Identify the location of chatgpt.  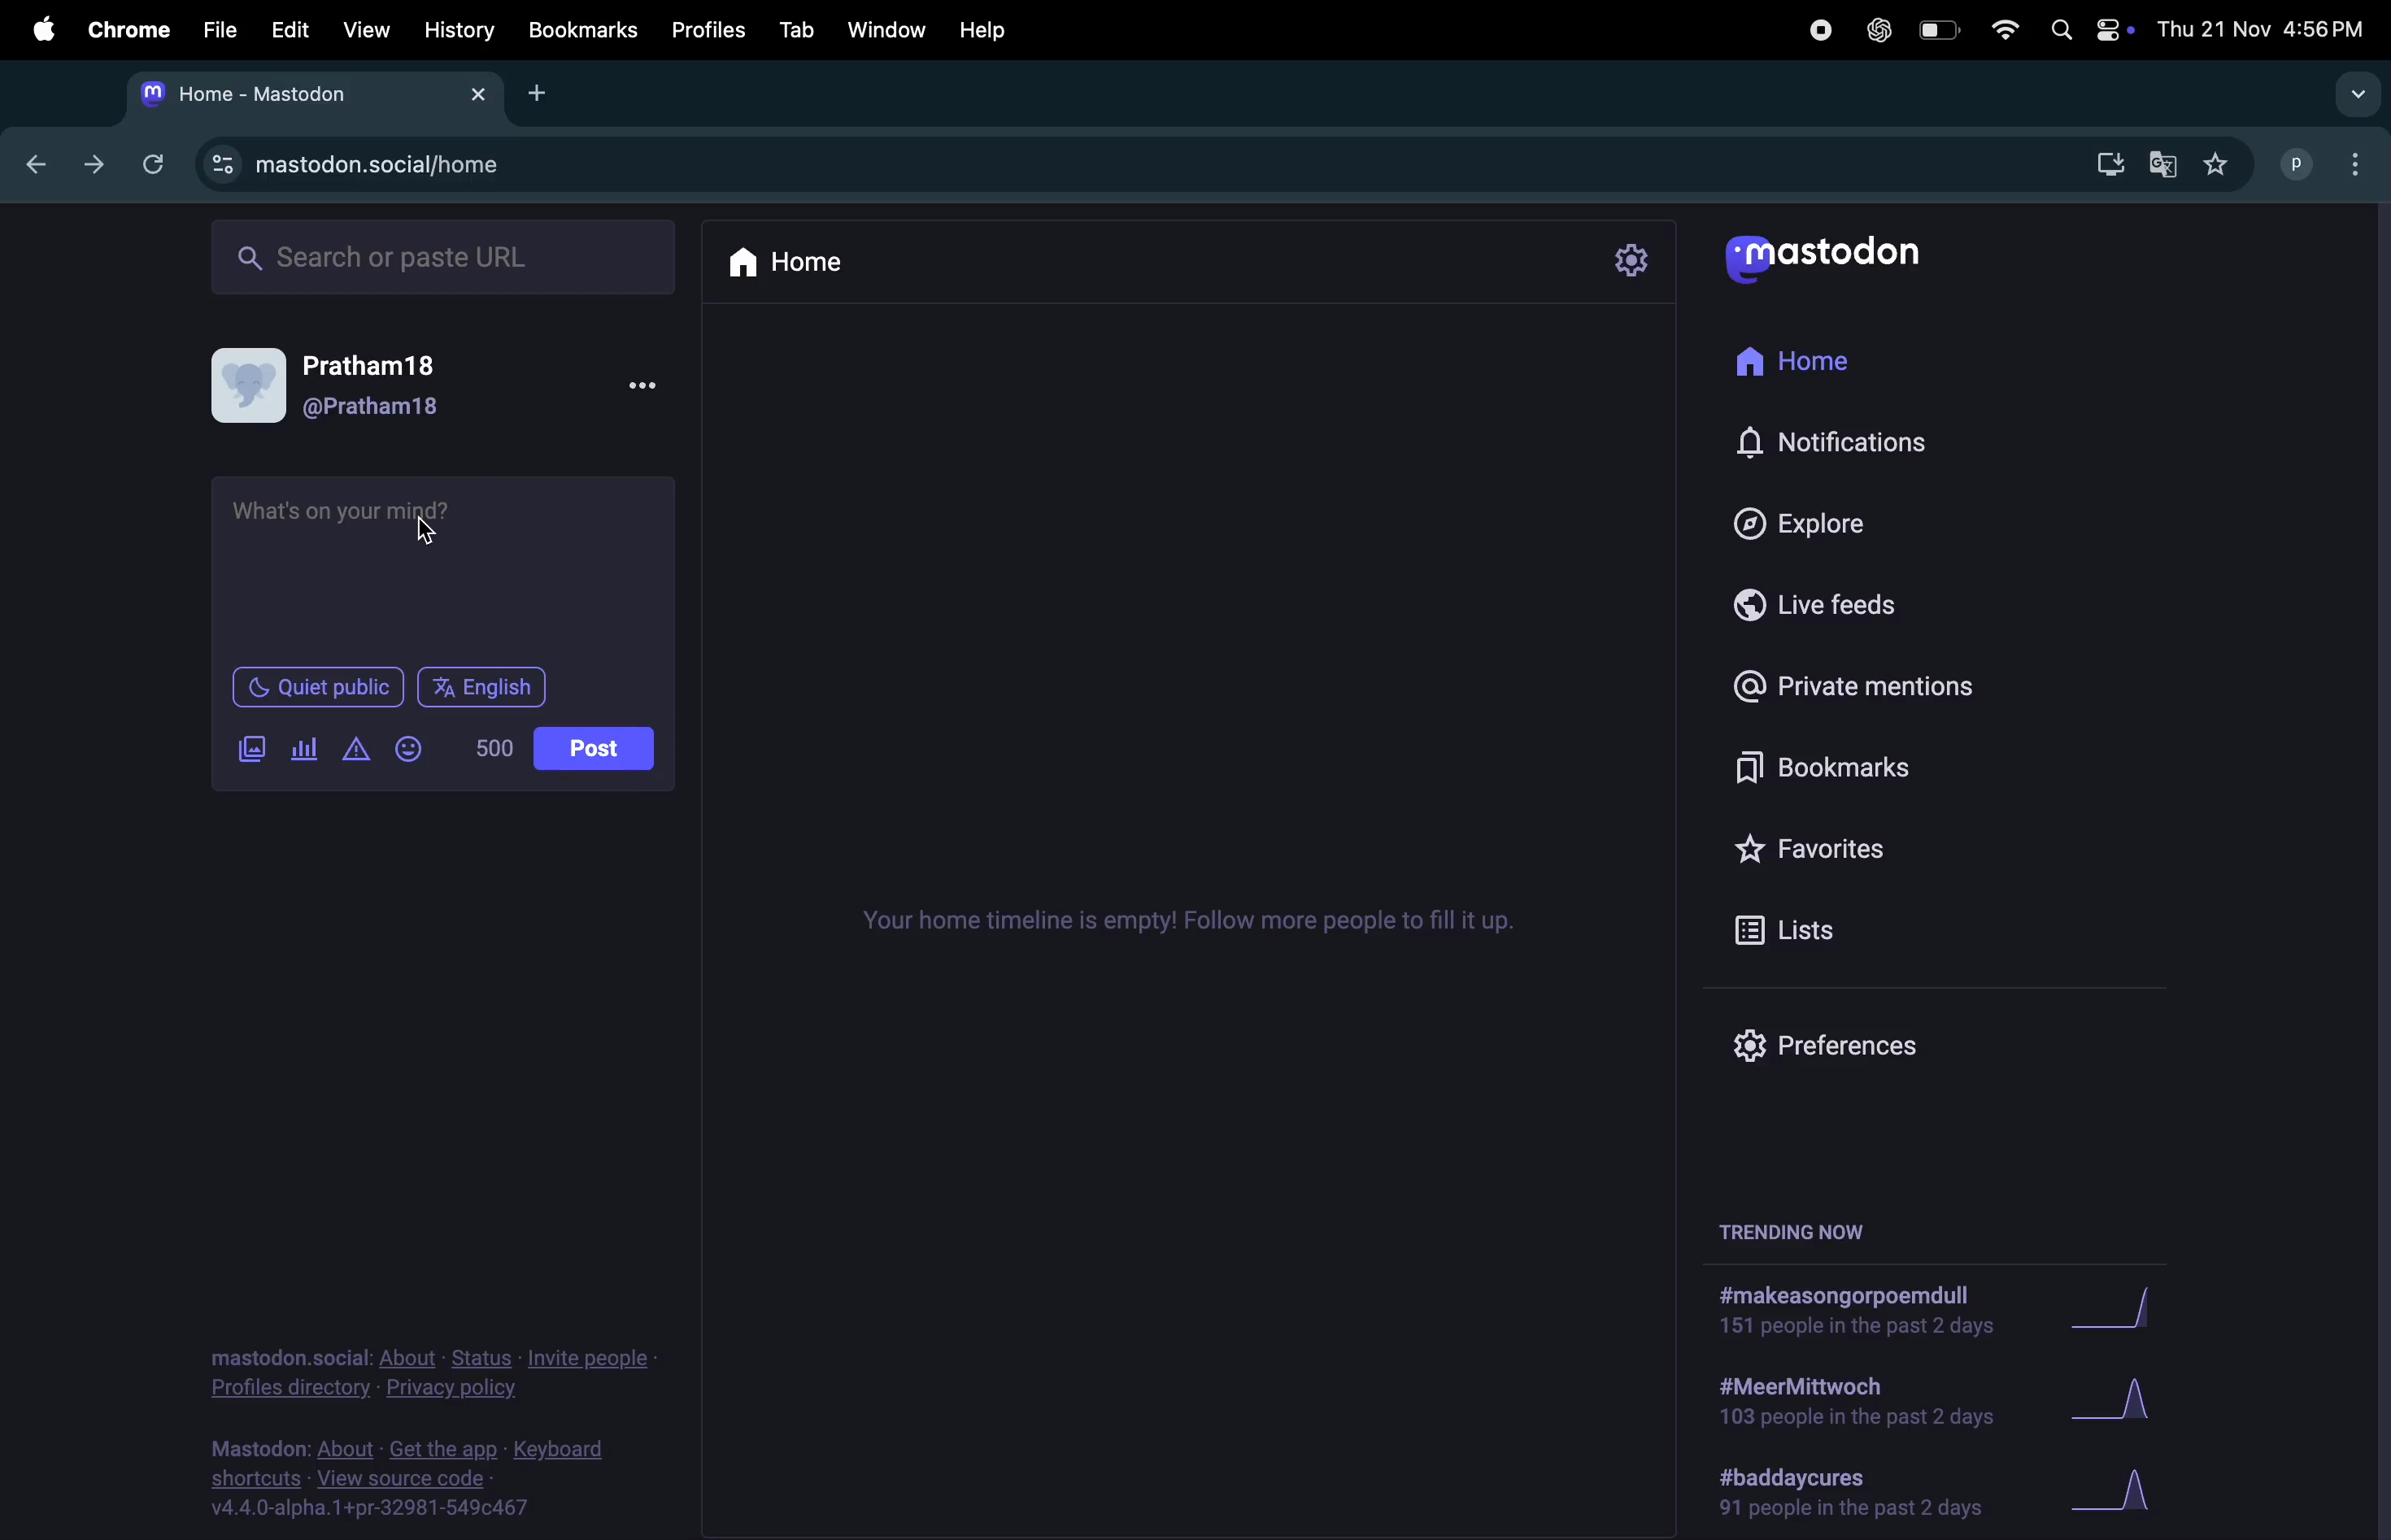
(1874, 29).